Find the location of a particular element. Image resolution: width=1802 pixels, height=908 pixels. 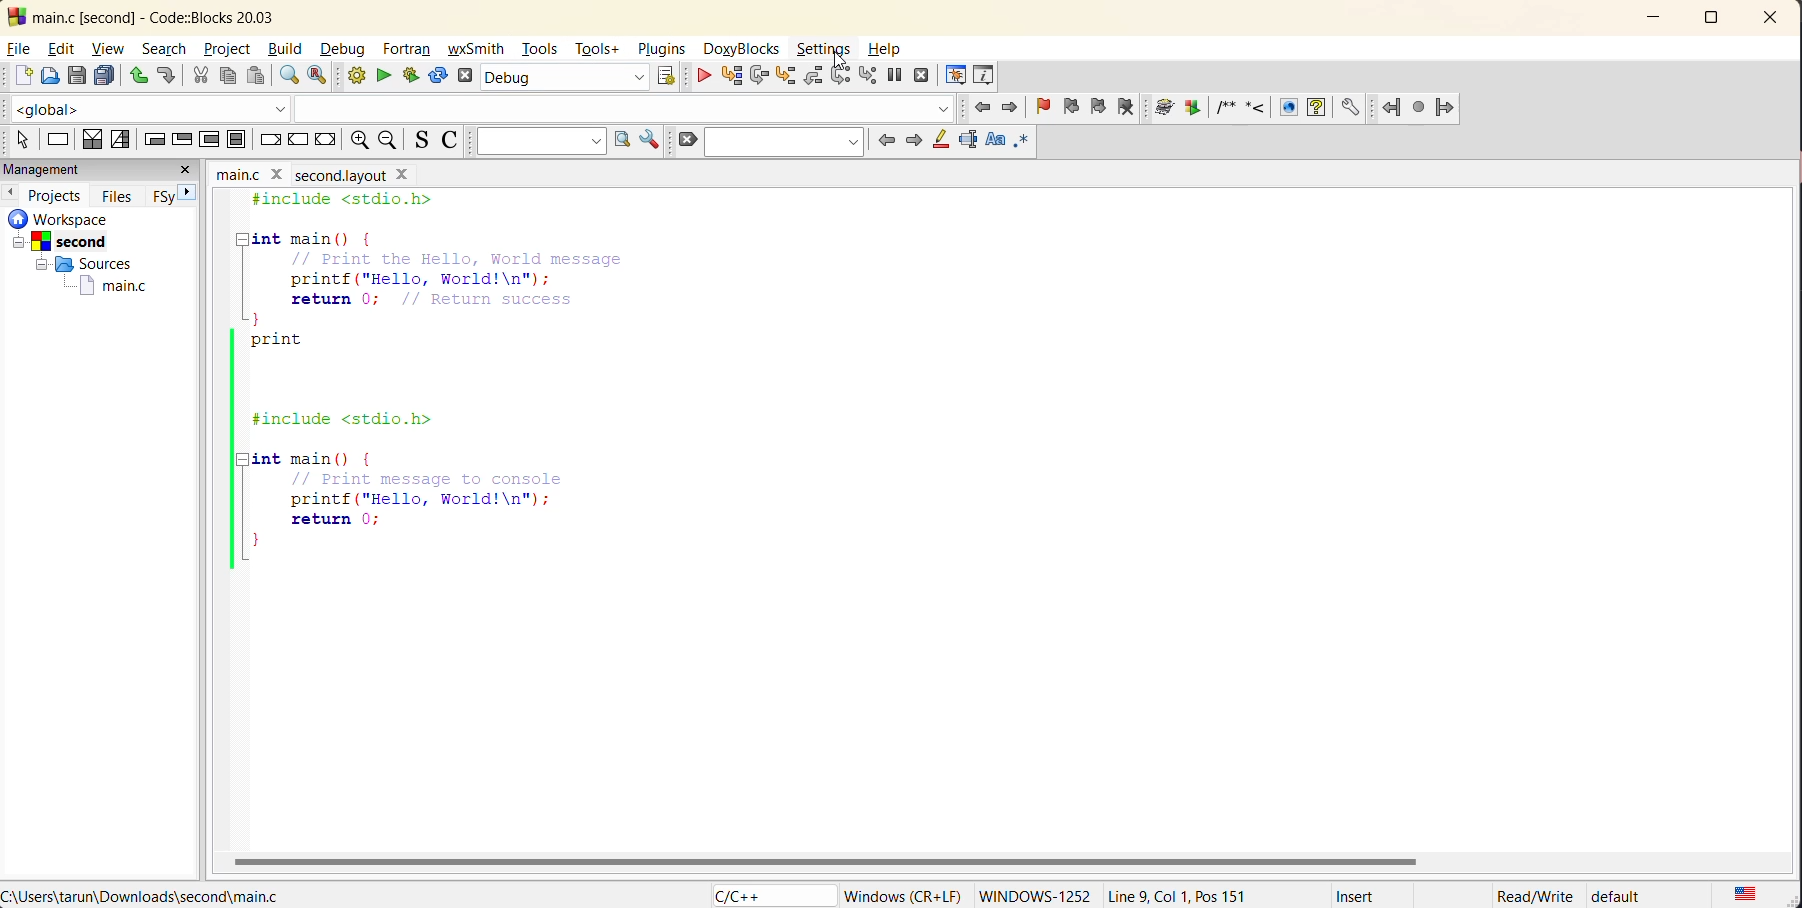

highlight is located at coordinates (941, 139).